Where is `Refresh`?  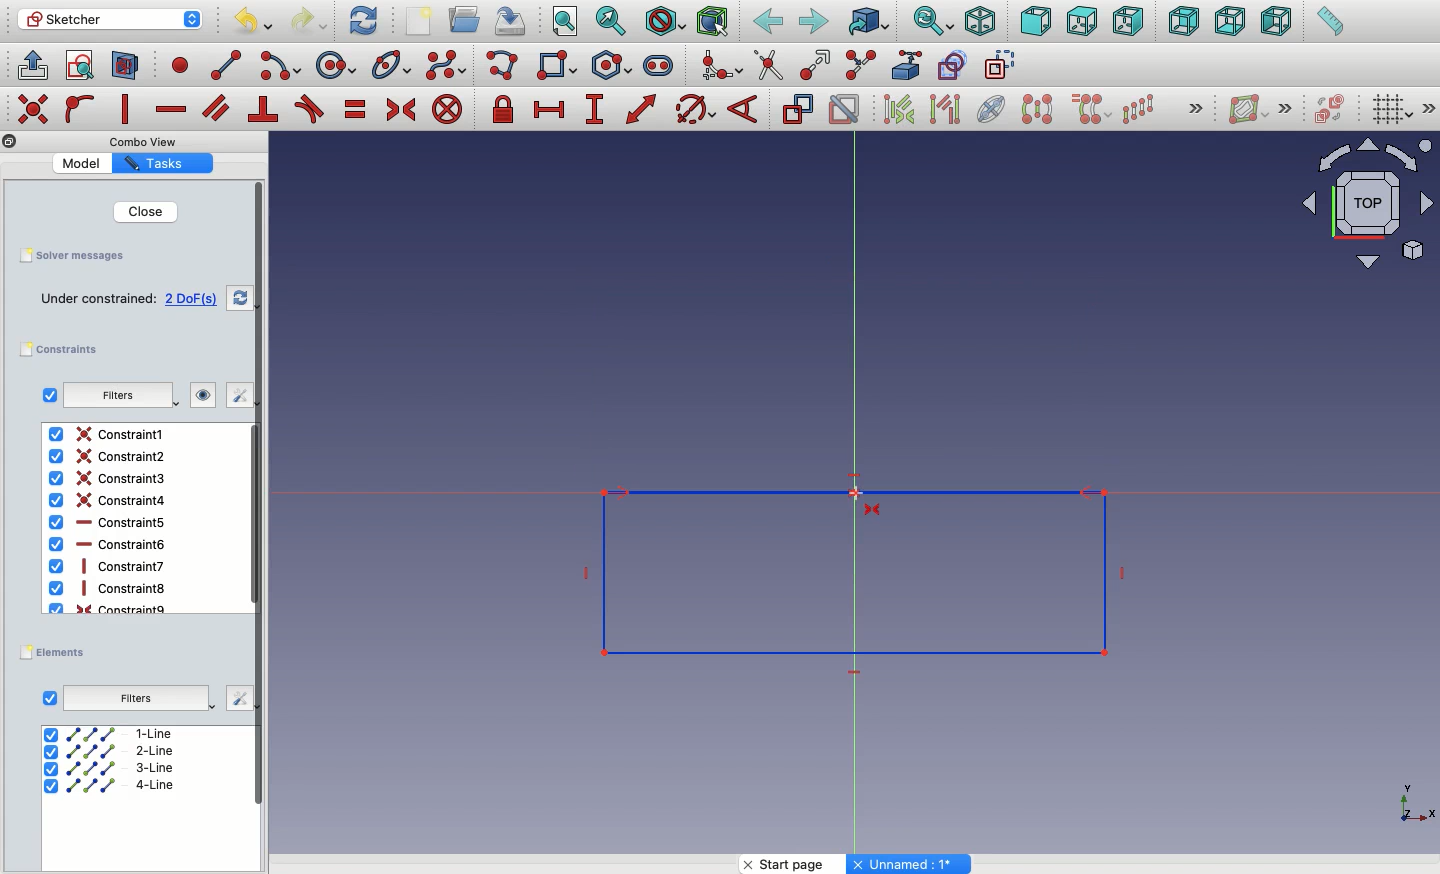
Refresh is located at coordinates (363, 19).